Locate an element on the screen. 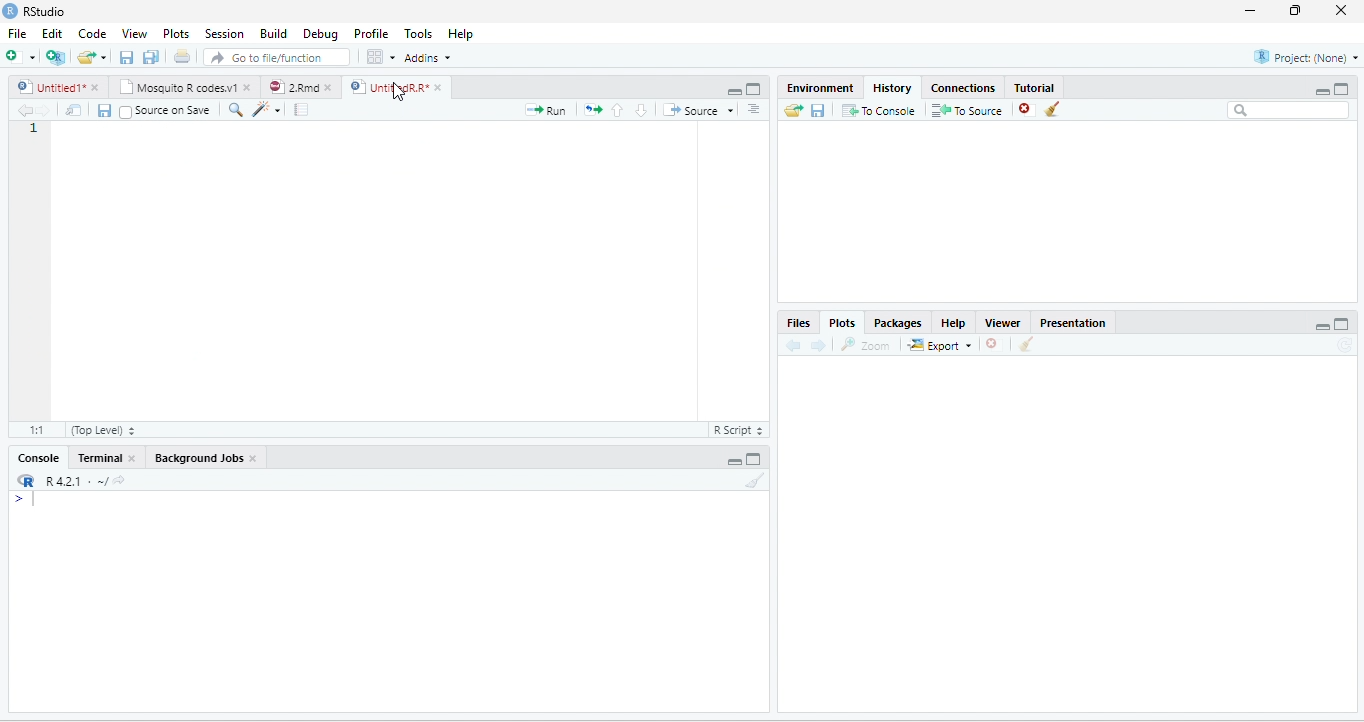  Create a project is located at coordinates (57, 55).